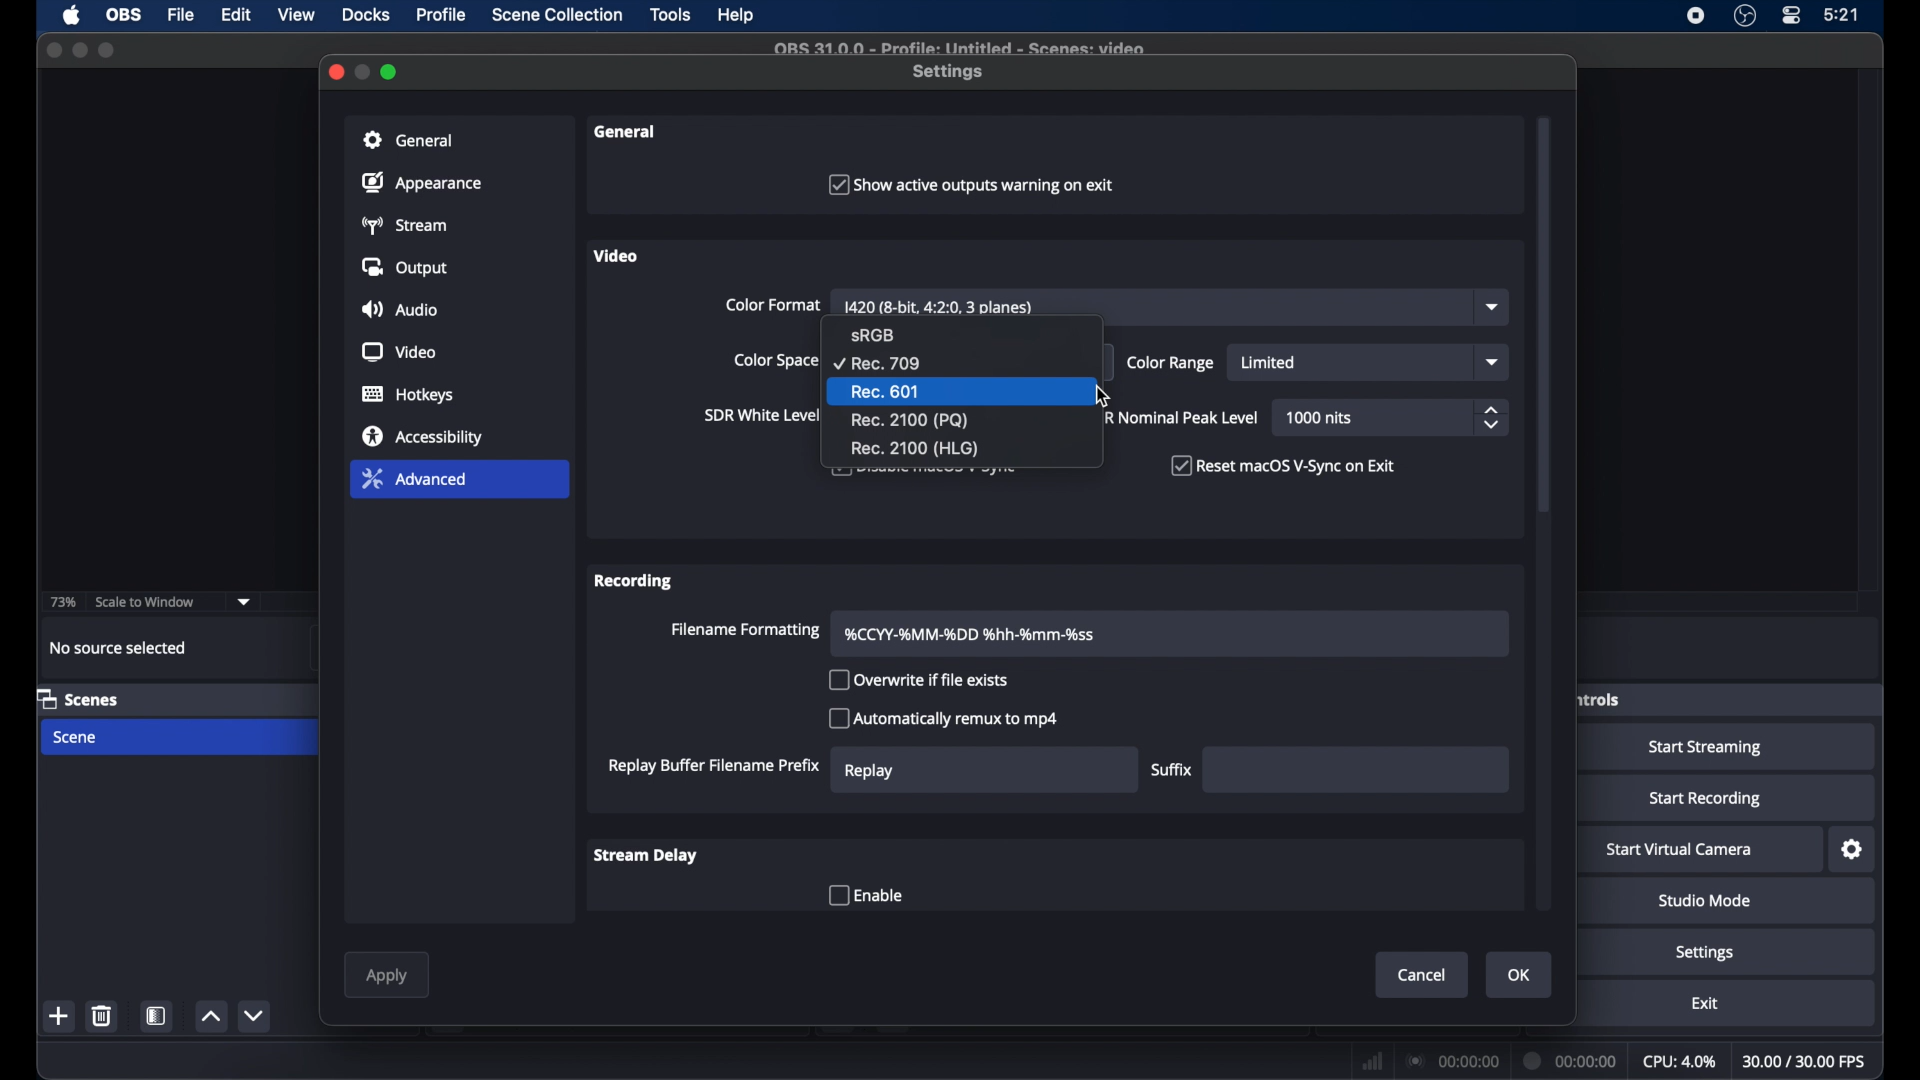  I want to click on appearance, so click(422, 184).